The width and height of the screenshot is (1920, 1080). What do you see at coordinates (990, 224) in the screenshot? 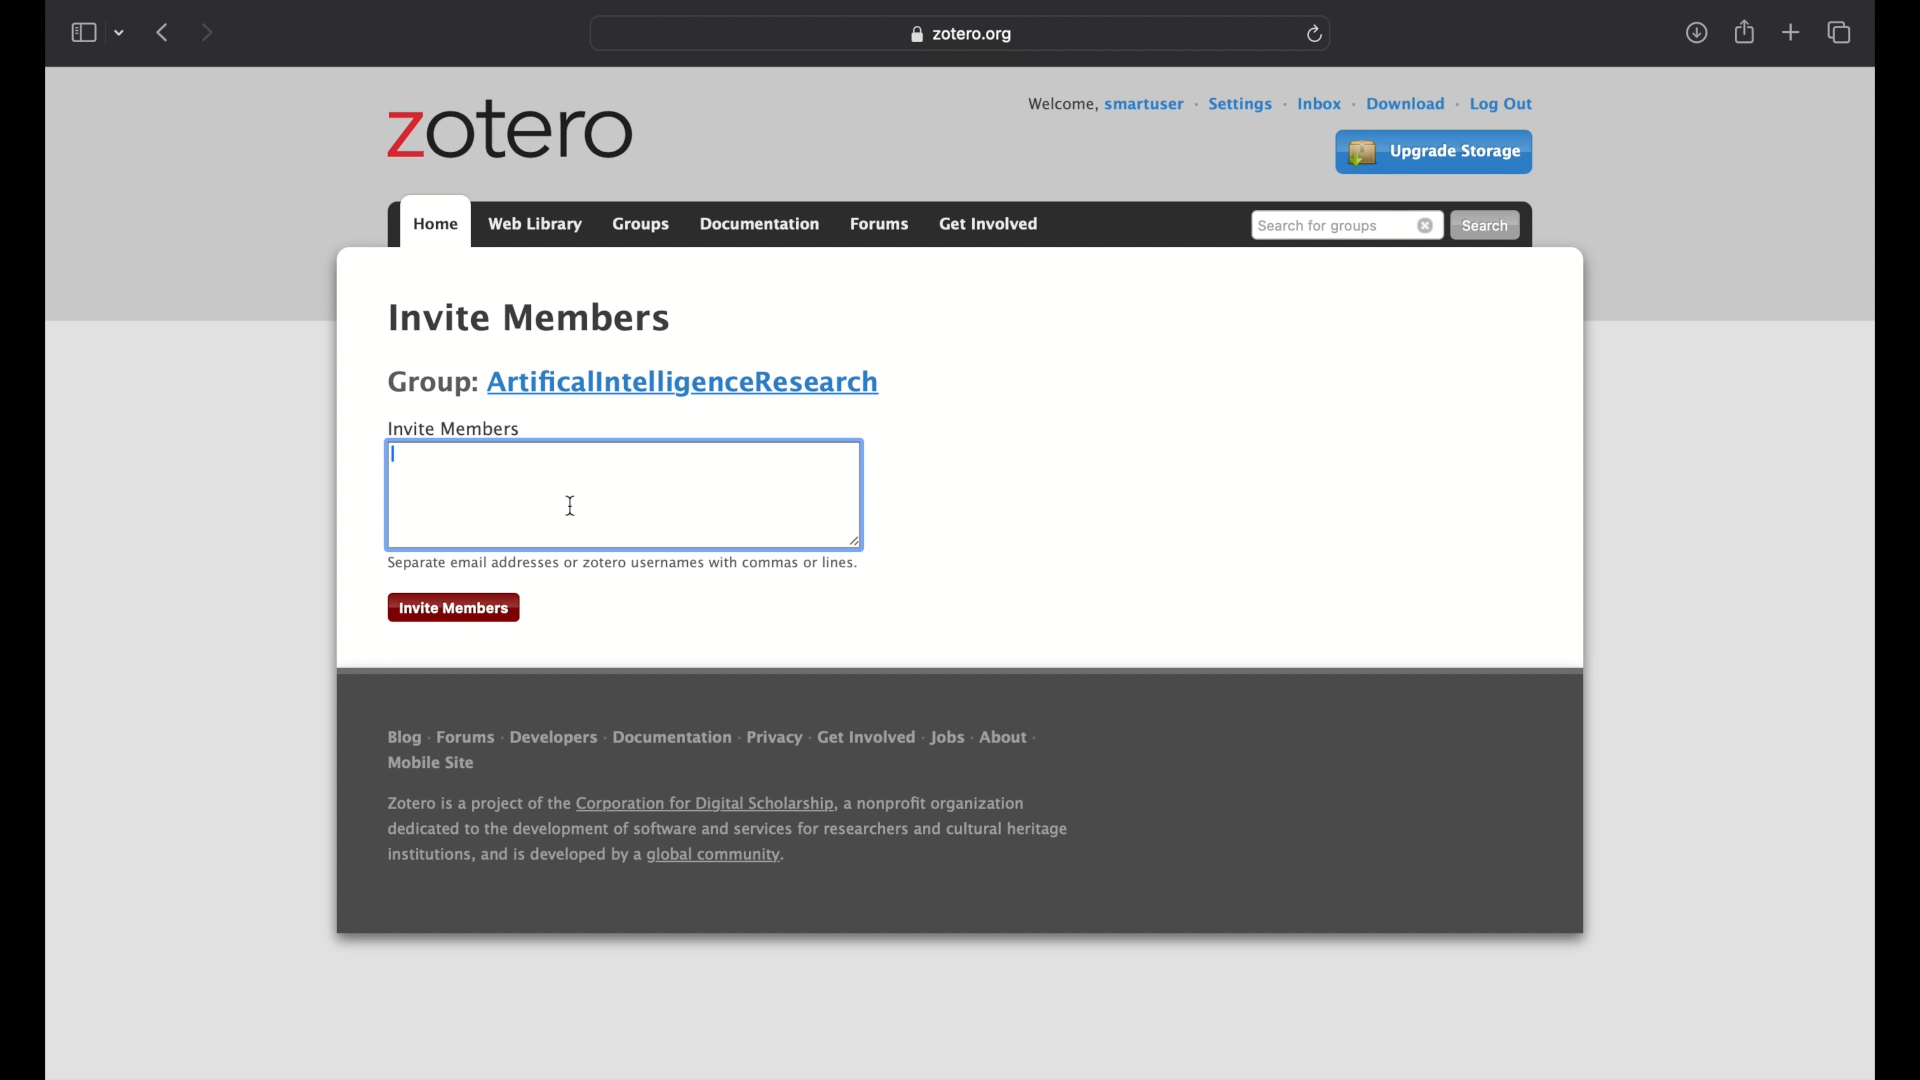
I see `get involved` at bounding box center [990, 224].